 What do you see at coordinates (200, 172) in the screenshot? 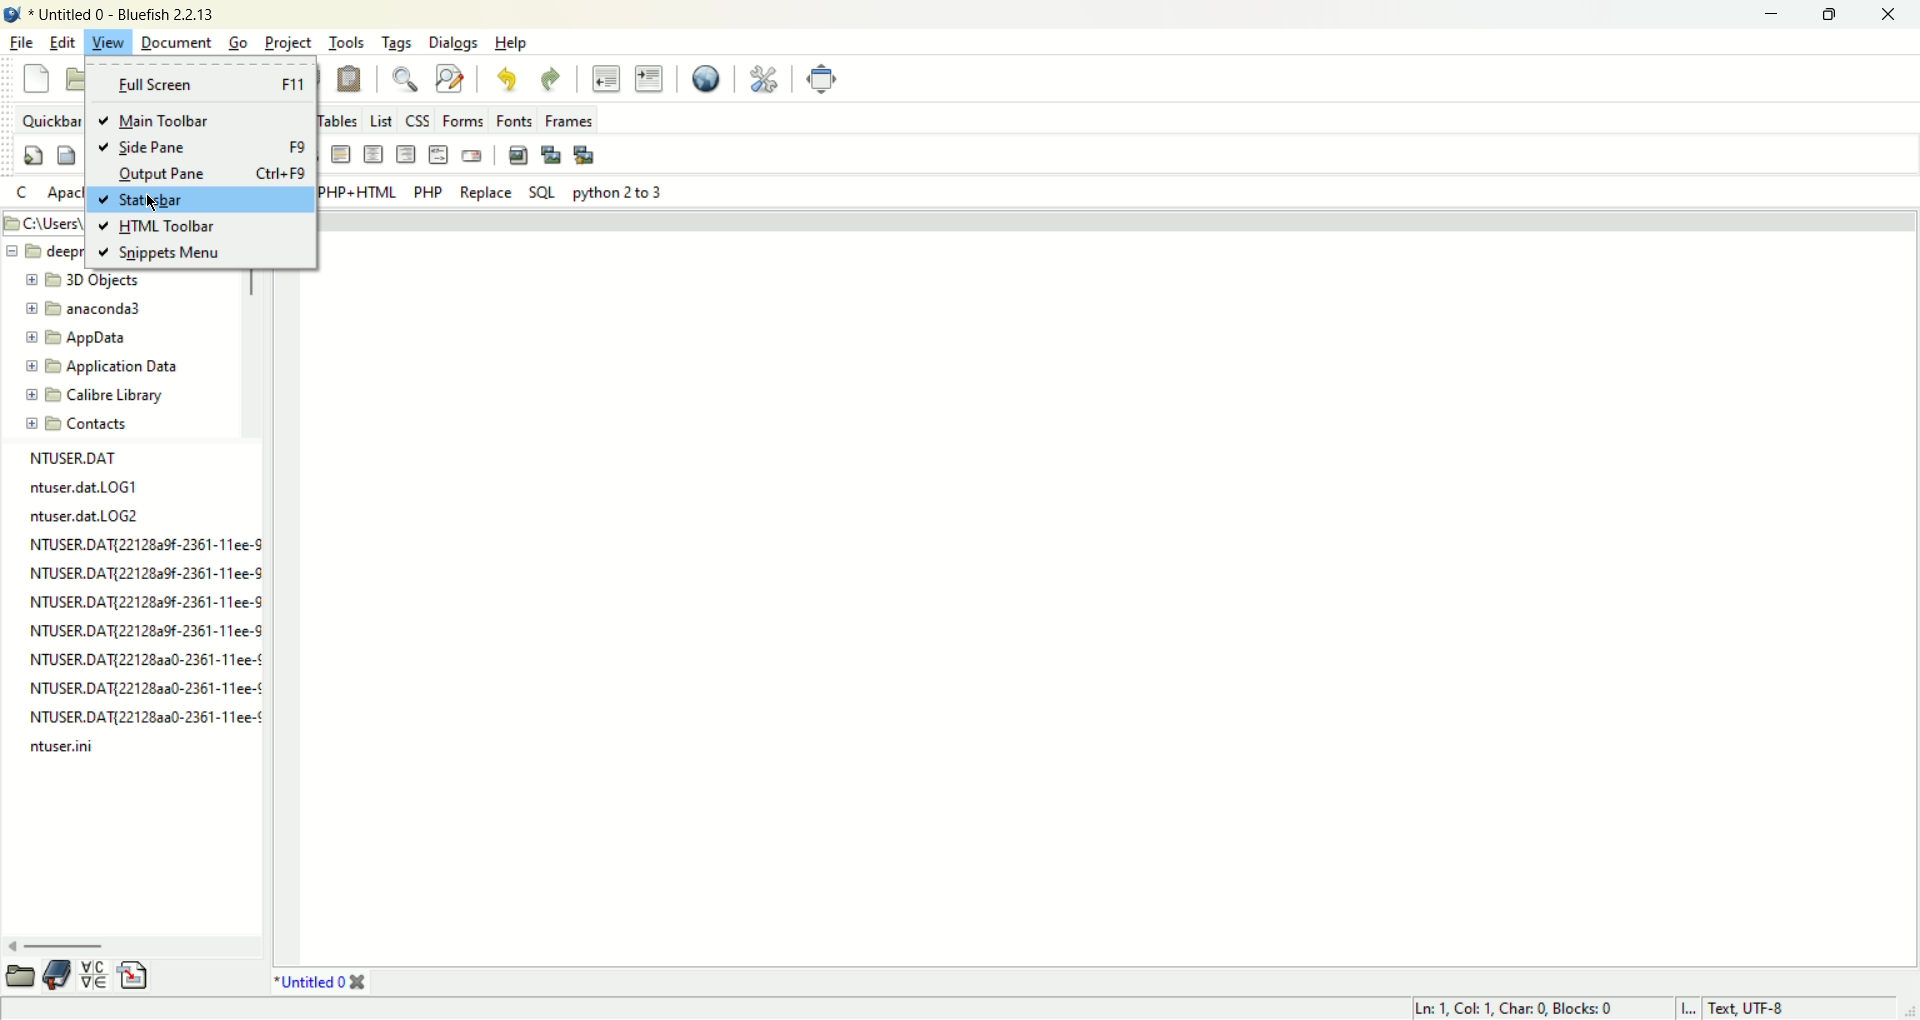
I see `output pane` at bounding box center [200, 172].